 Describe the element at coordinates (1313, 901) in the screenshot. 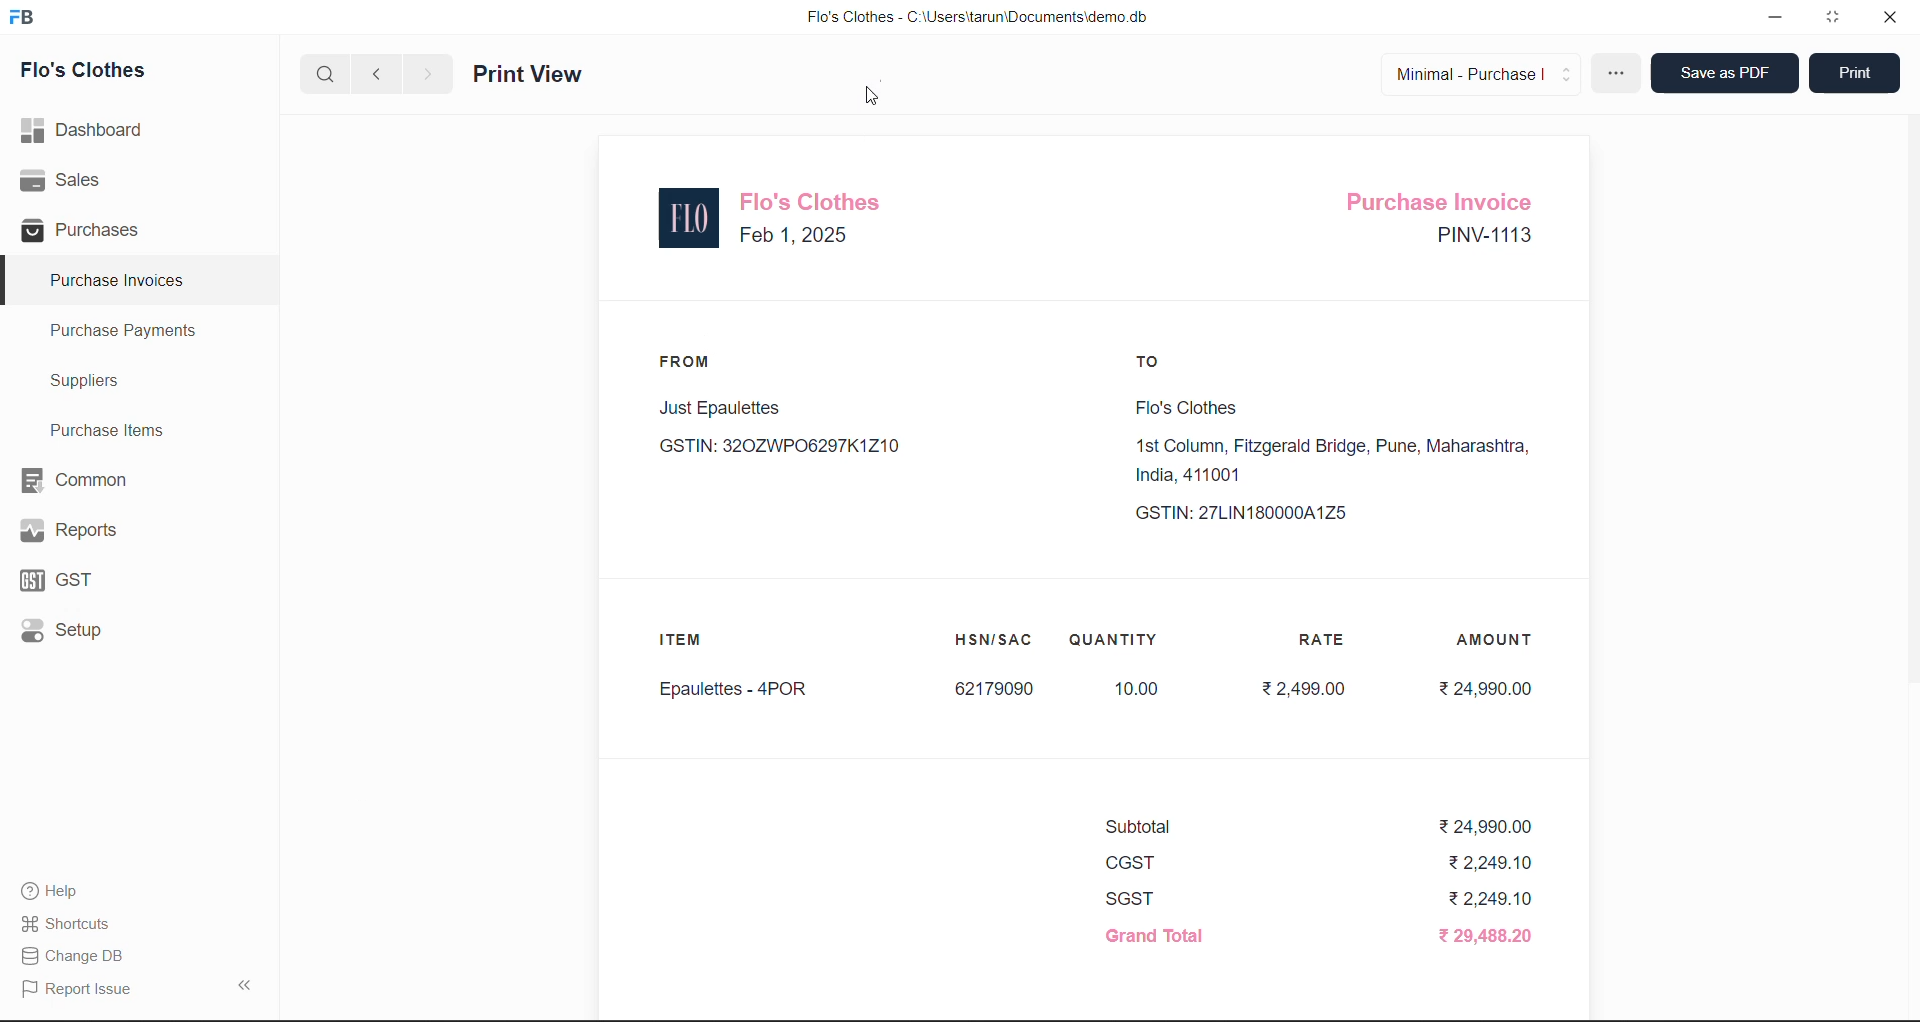

I see `SGST ₹2,249.10` at that location.